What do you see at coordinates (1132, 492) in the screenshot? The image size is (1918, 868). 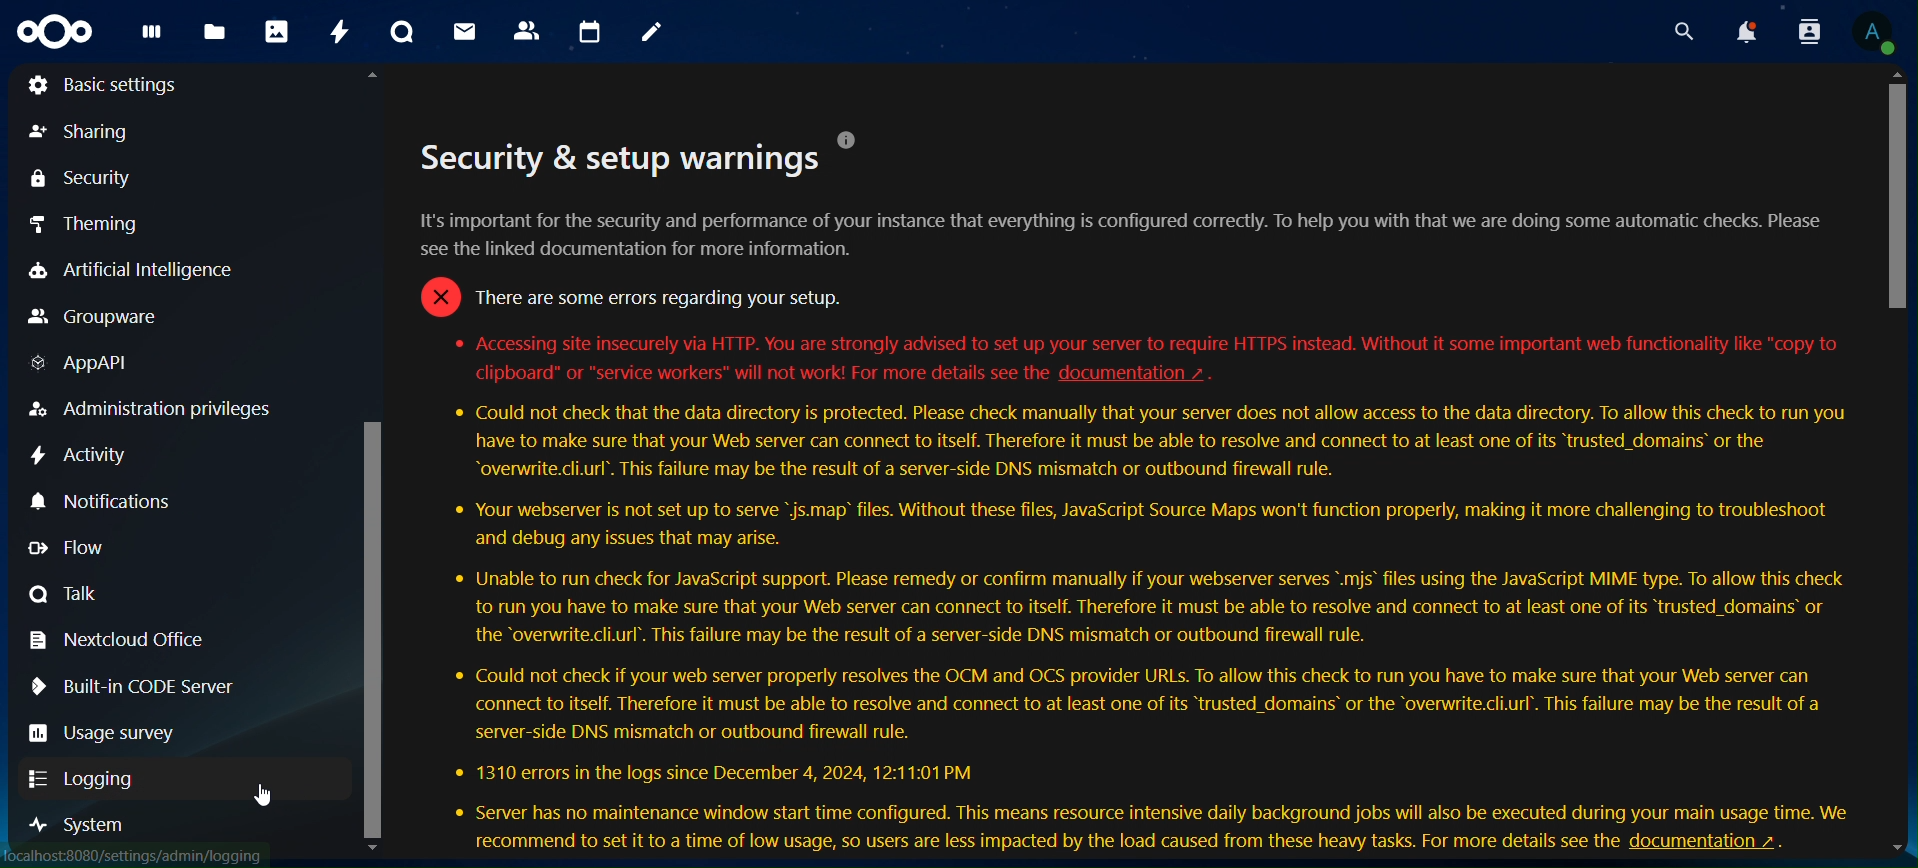 I see `security & setup warnings description` at bounding box center [1132, 492].